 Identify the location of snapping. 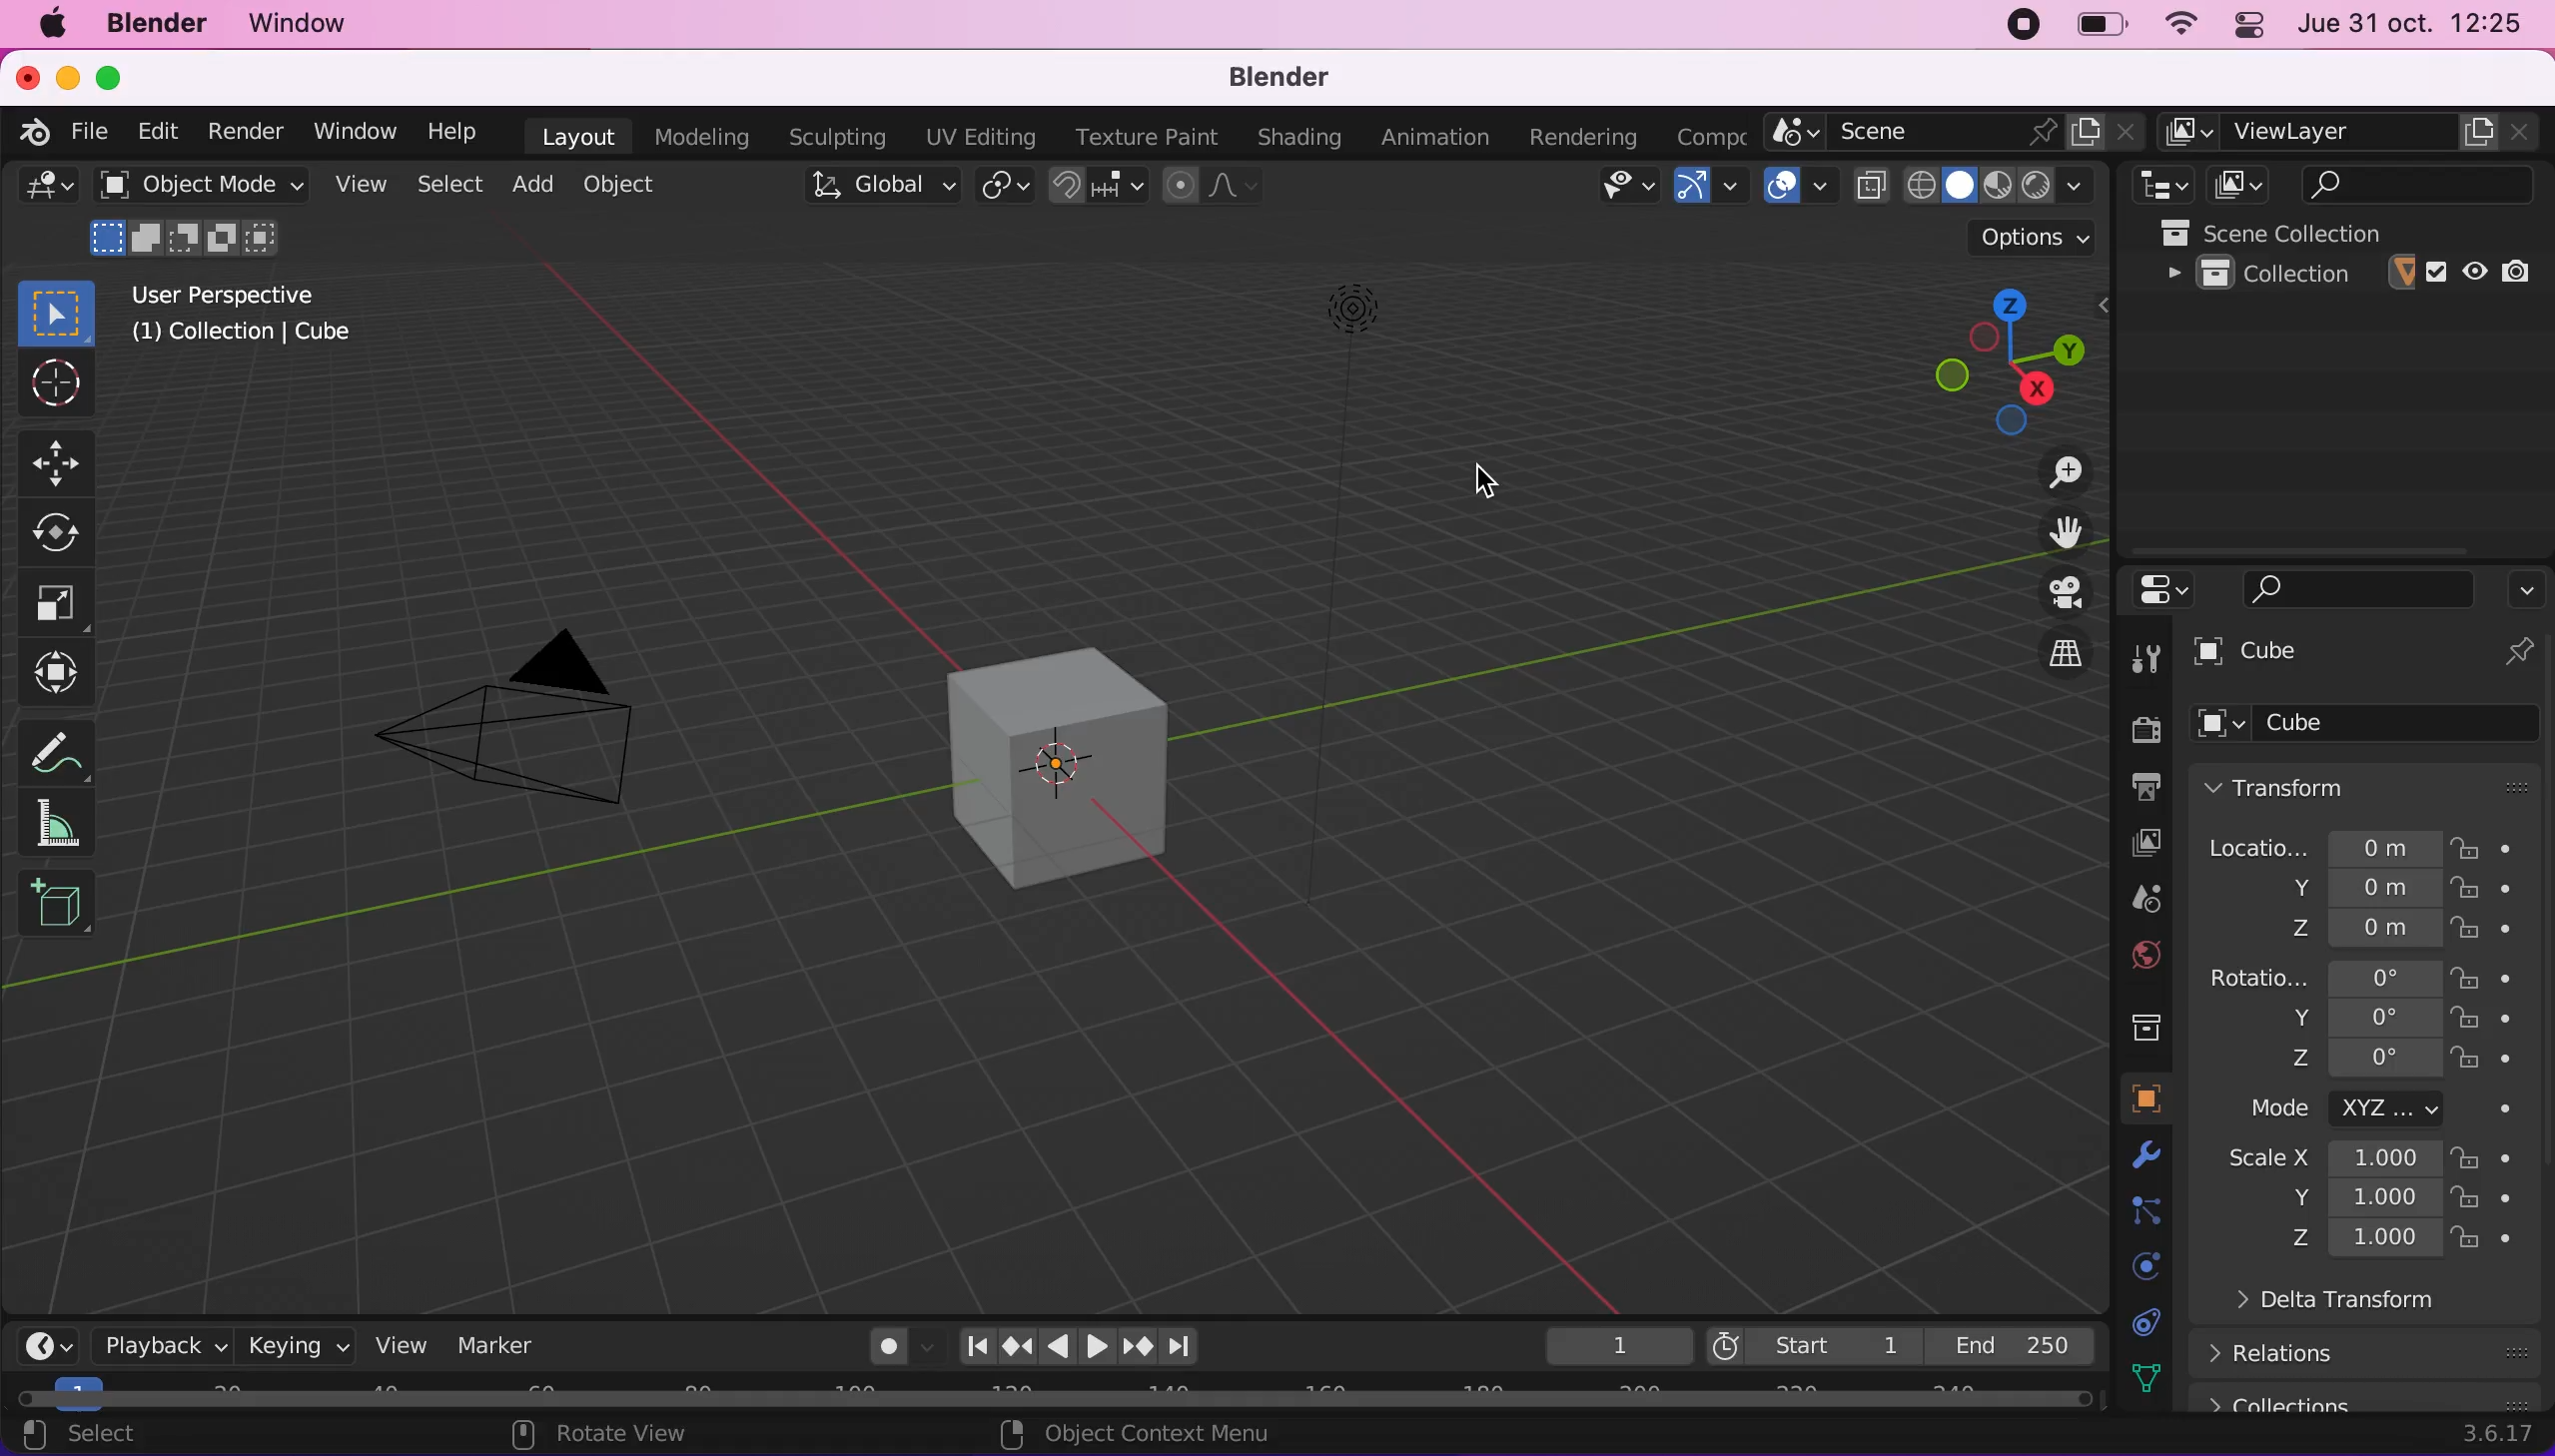
(1102, 187).